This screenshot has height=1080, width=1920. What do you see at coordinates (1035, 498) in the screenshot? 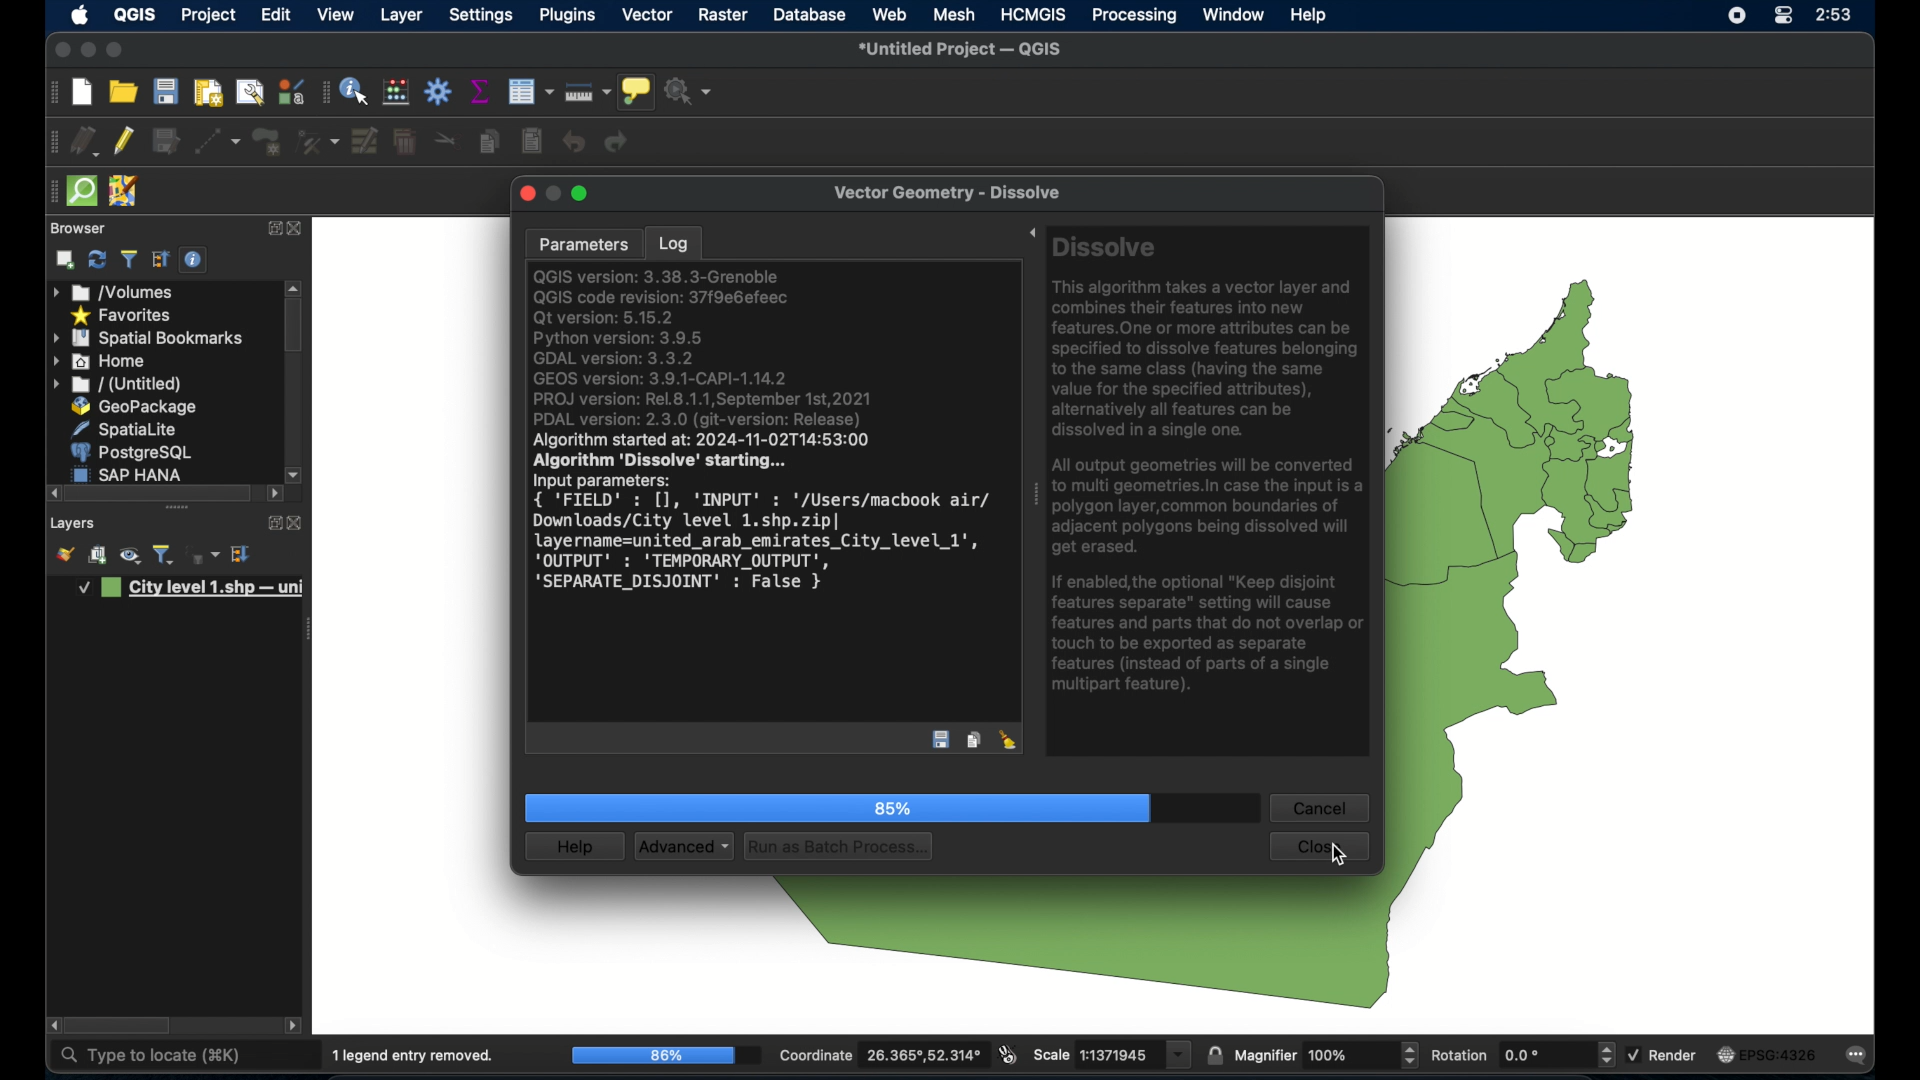
I see `drag handle` at bounding box center [1035, 498].